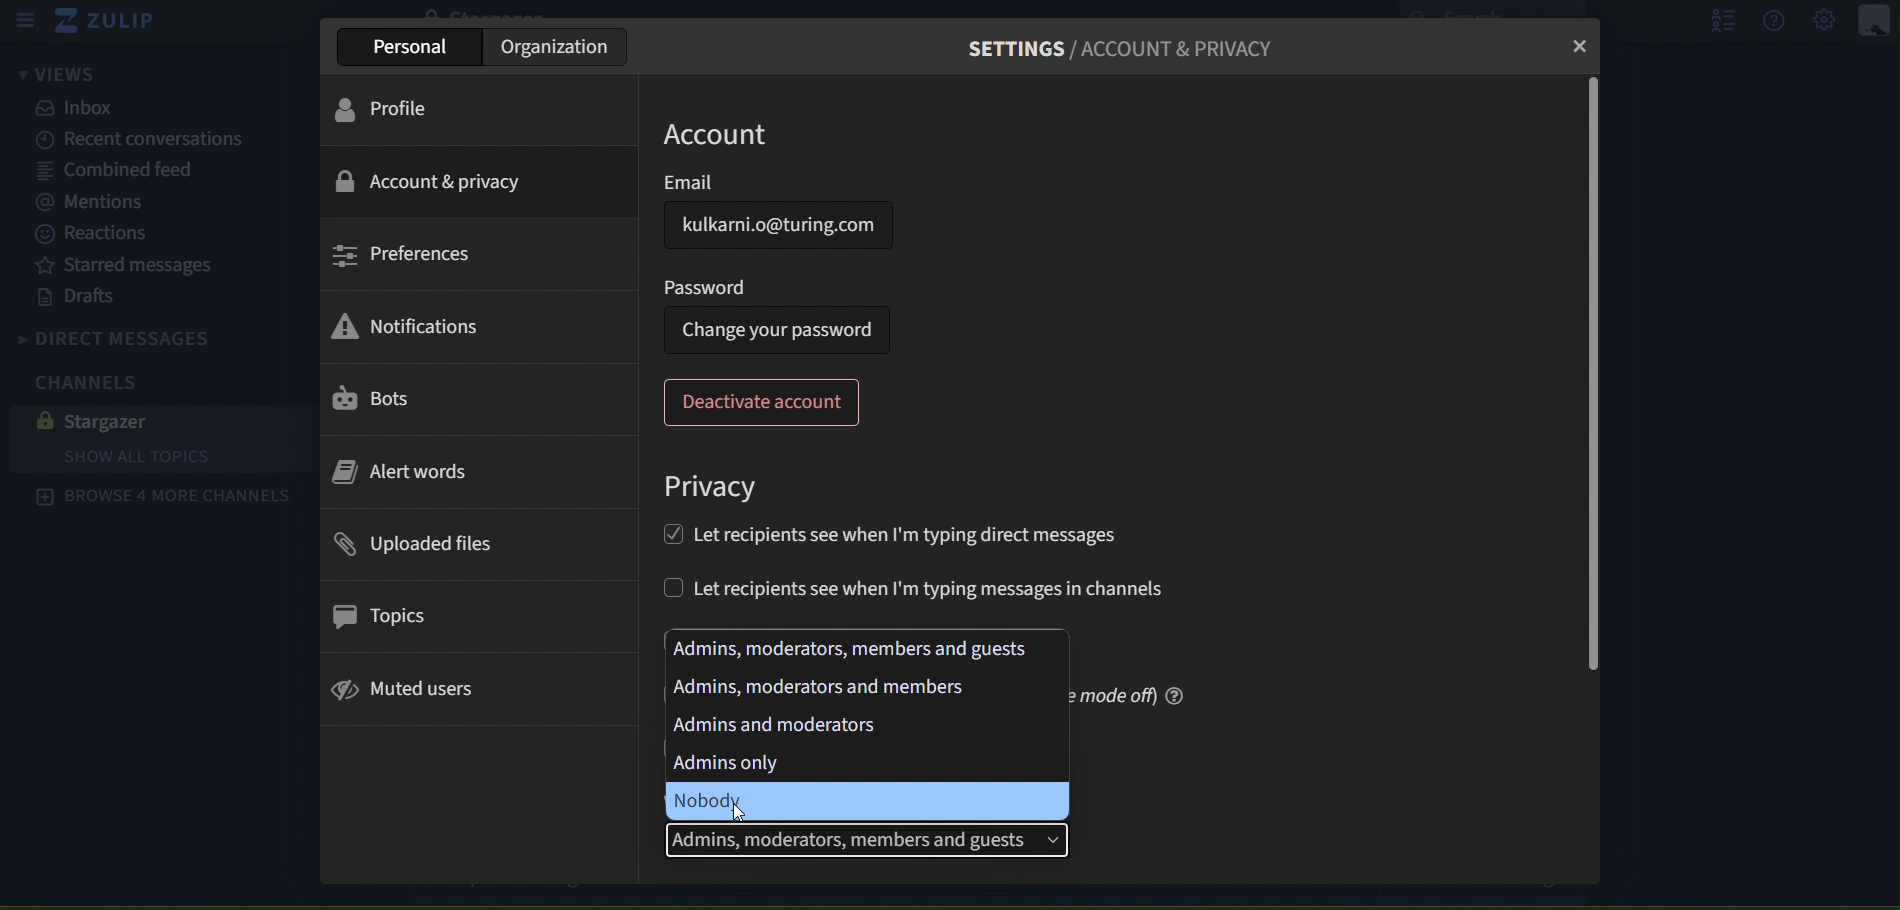 This screenshot has width=1900, height=910. I want to click on change your password, so click(777, 331).